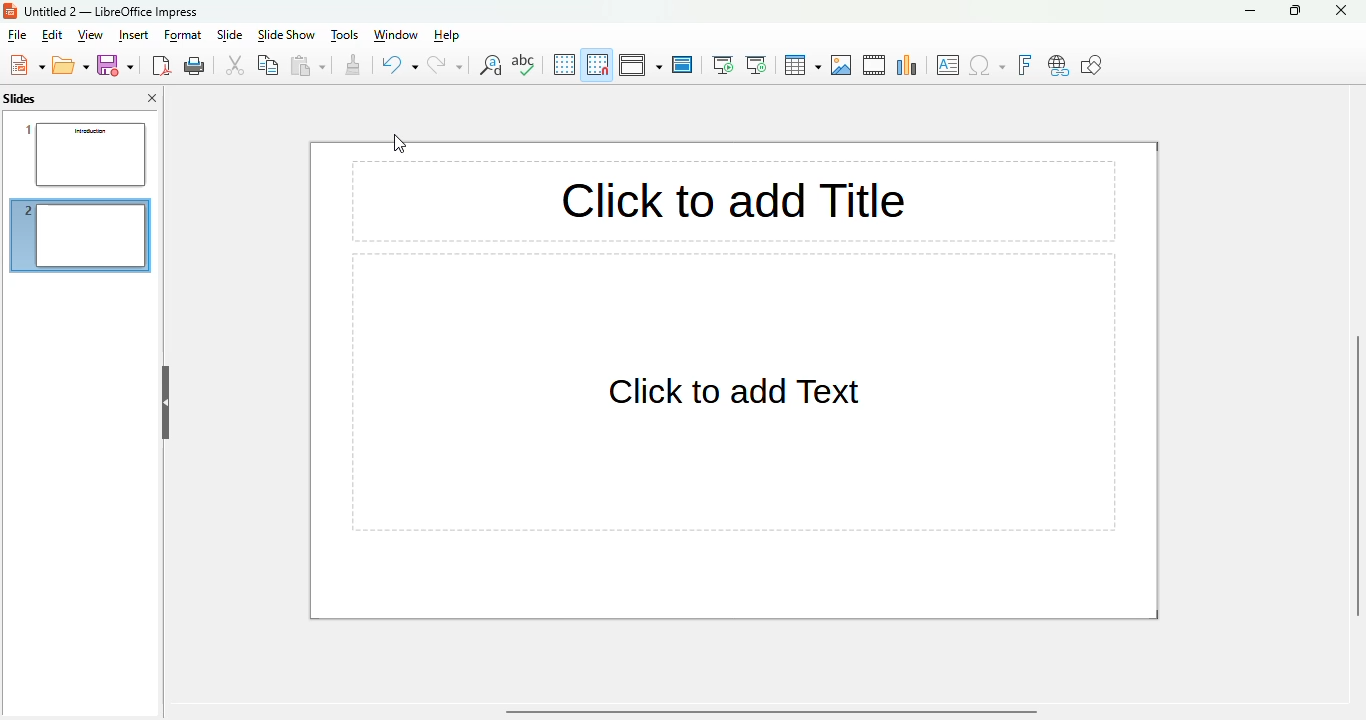  Describe the element at coordinates (448, 35) in the screenshot. I see `help` at that location.